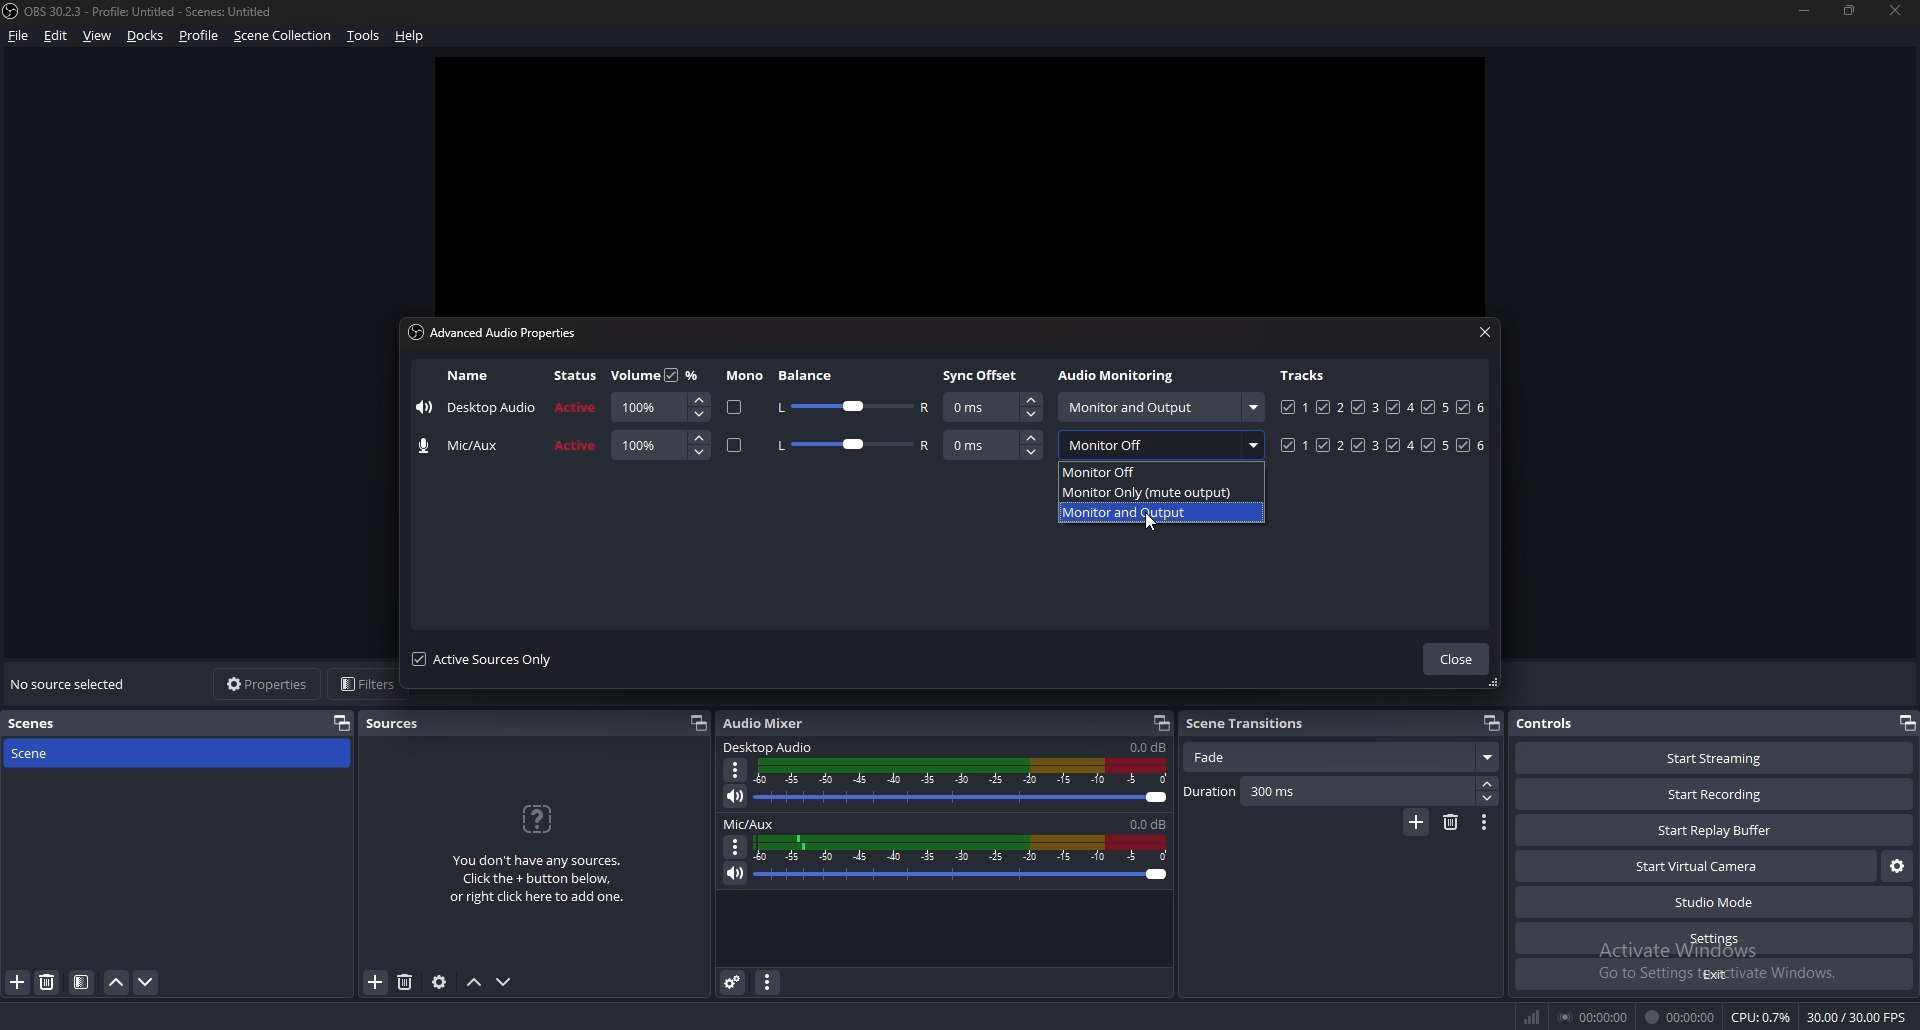 This screenshot has height=1030, width=1920. I want to click on volume adjust, so click(659, 407).